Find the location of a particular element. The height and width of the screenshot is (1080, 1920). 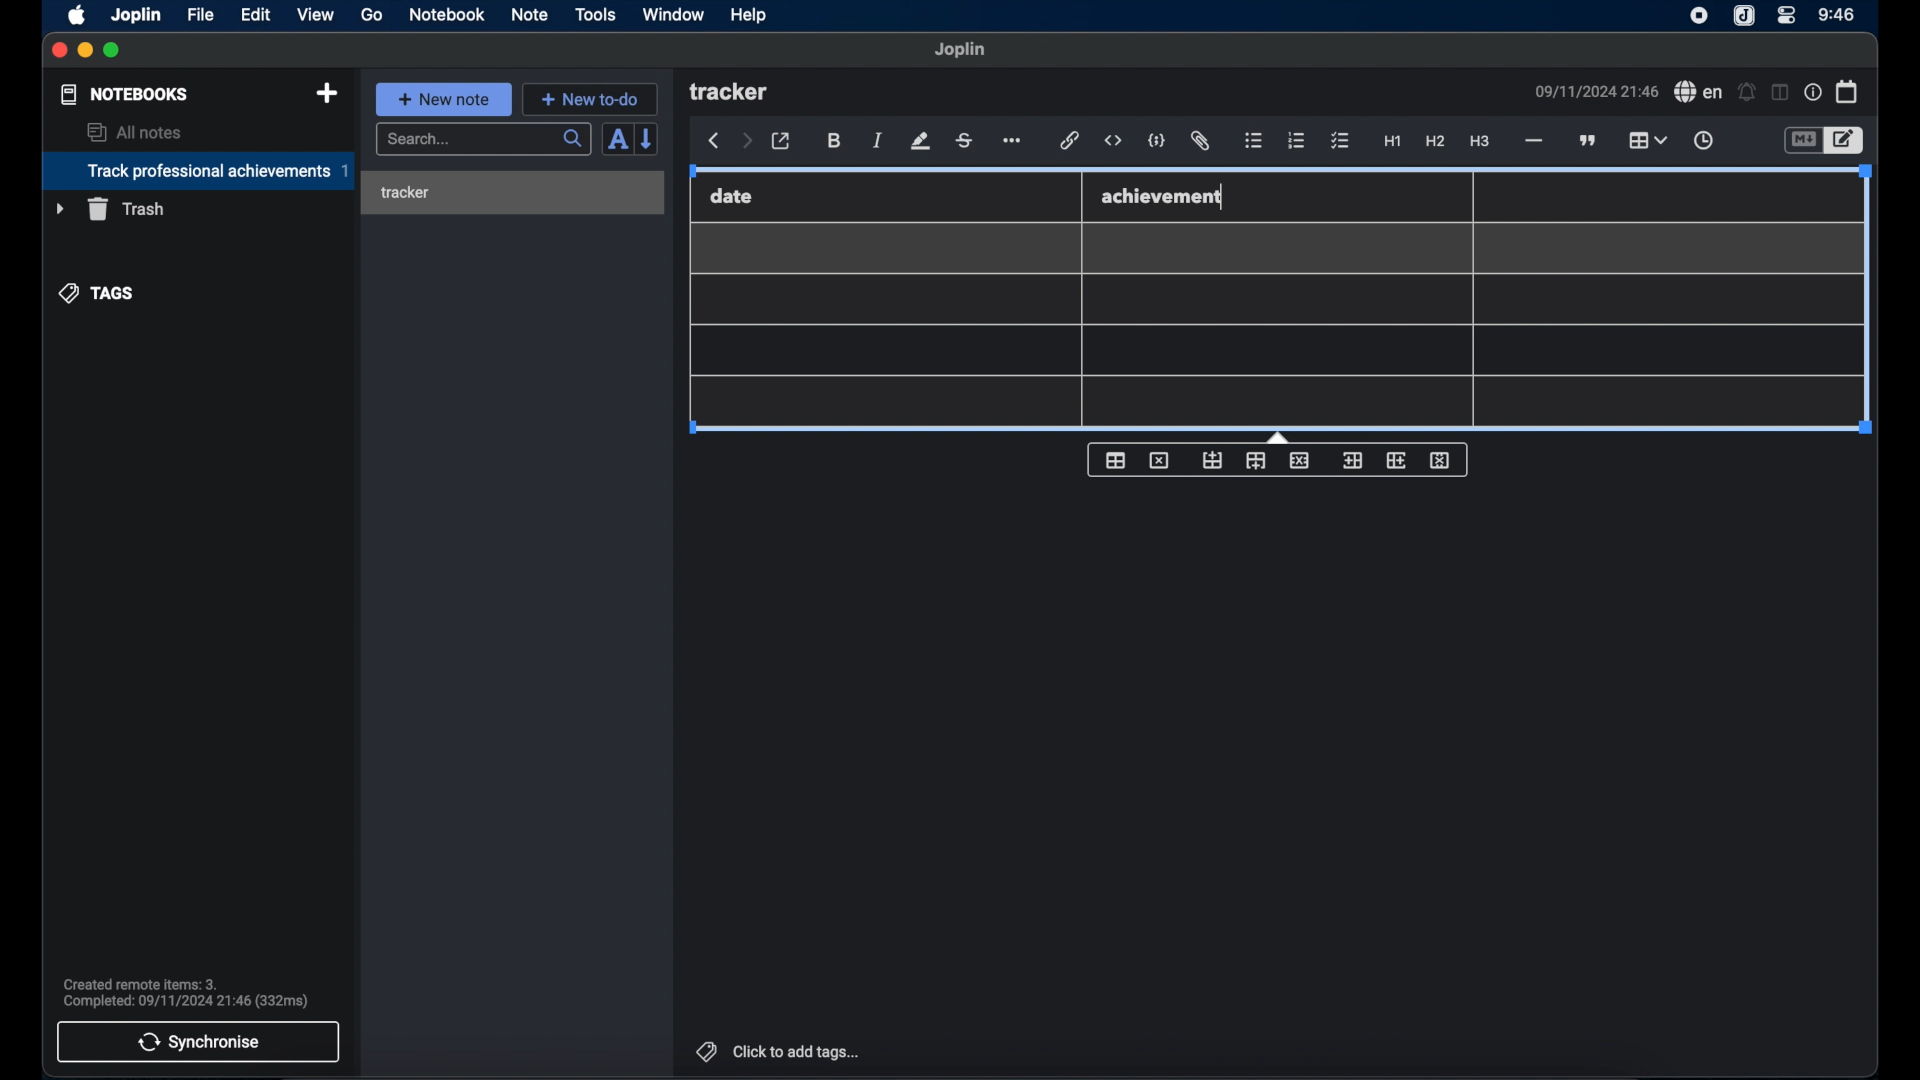

back is located at coordinates (714, 141).